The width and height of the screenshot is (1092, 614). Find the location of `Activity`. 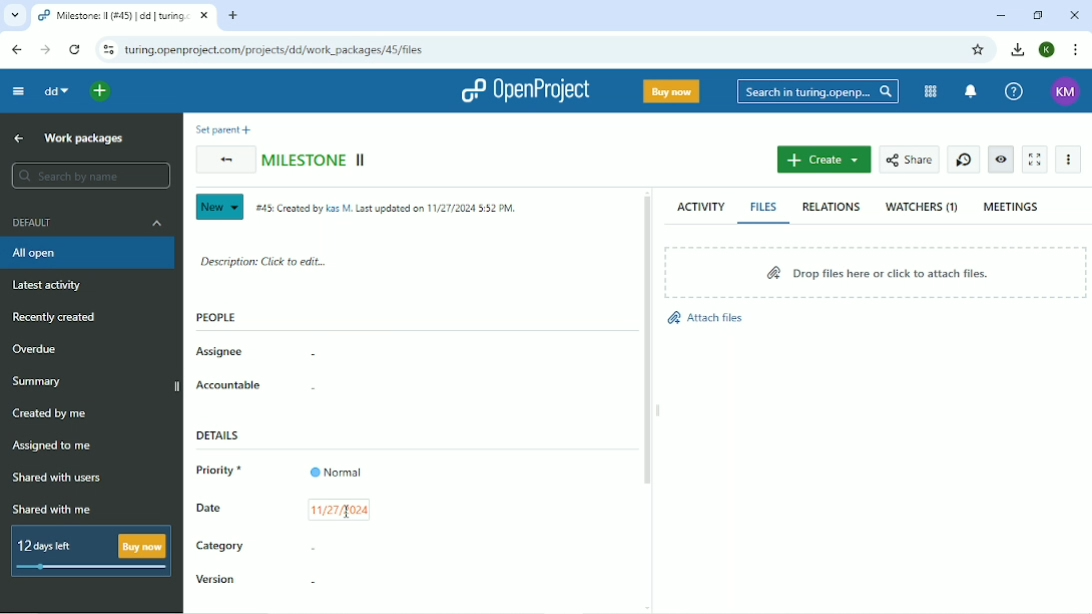

Activity is located at coordinates (701, 206).